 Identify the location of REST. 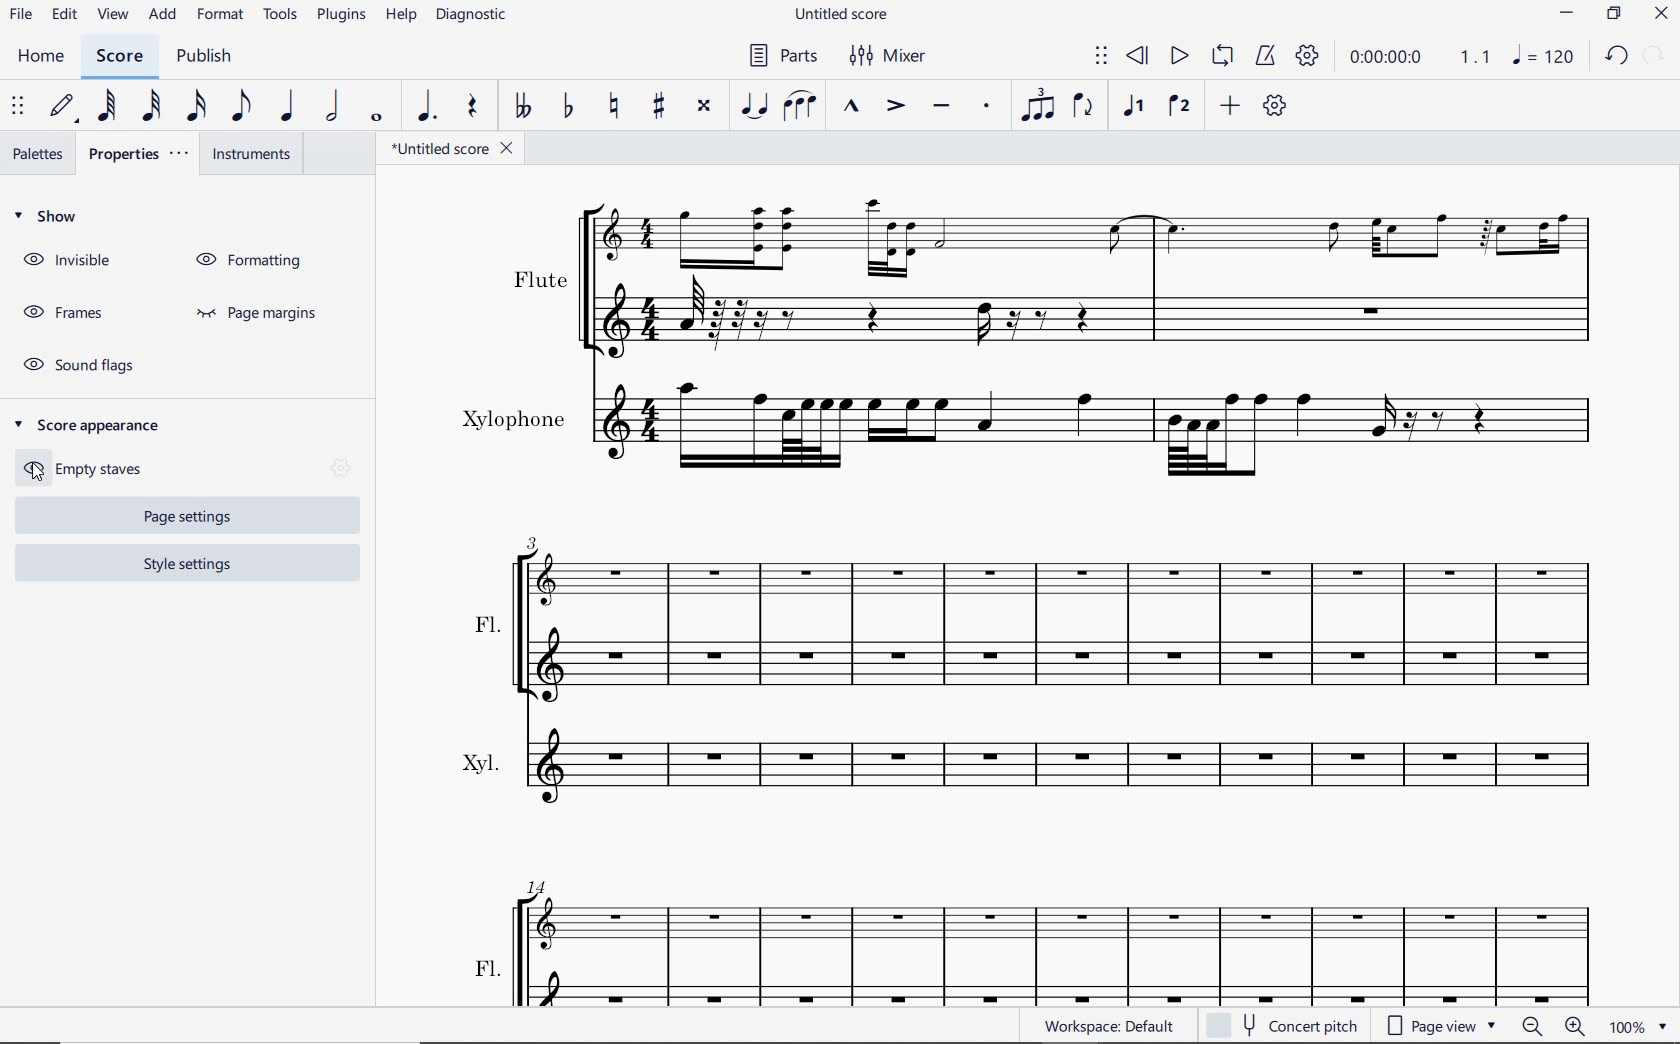
(475, 107).